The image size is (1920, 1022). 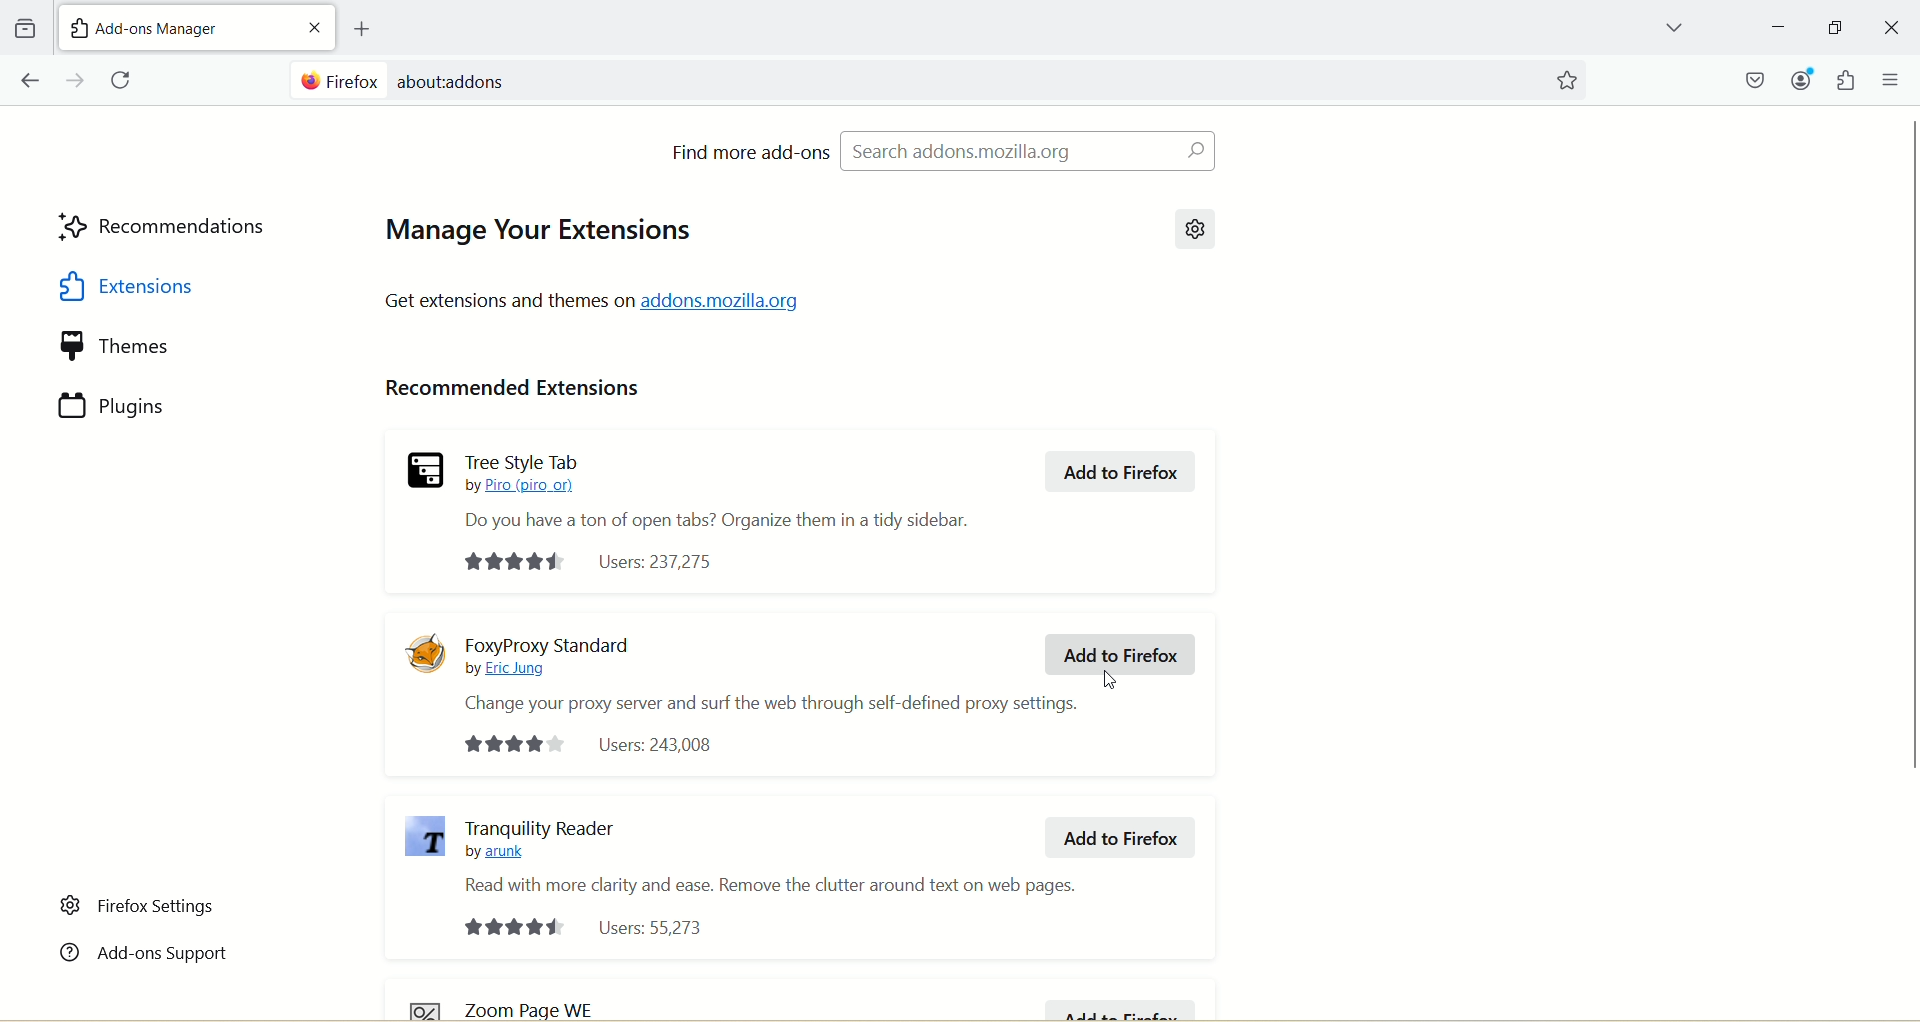 What do you see at coordinates (426, 469) in the screenshot?
I see `Tree style logo` at bounding box center [426, 469].